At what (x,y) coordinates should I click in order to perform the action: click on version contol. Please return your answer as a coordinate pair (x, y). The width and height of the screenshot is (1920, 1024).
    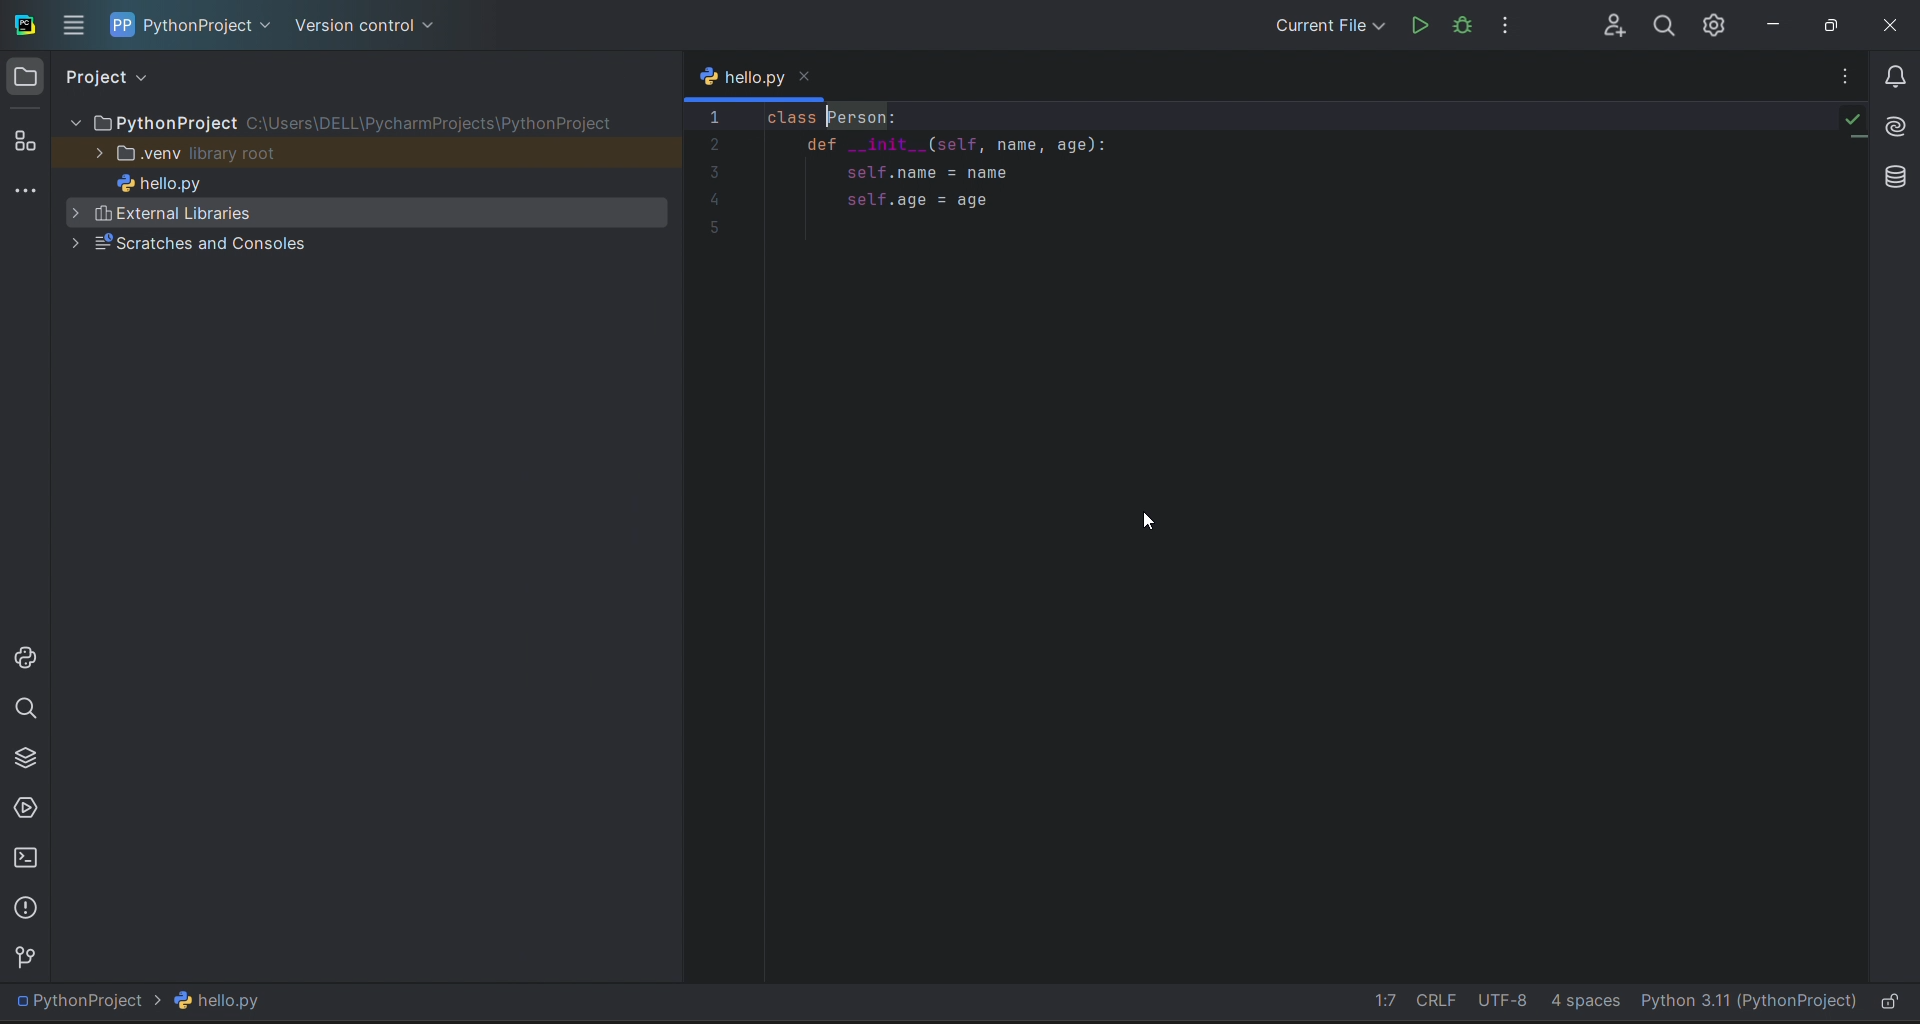
    Looking at the image, I should click on (28, 959).